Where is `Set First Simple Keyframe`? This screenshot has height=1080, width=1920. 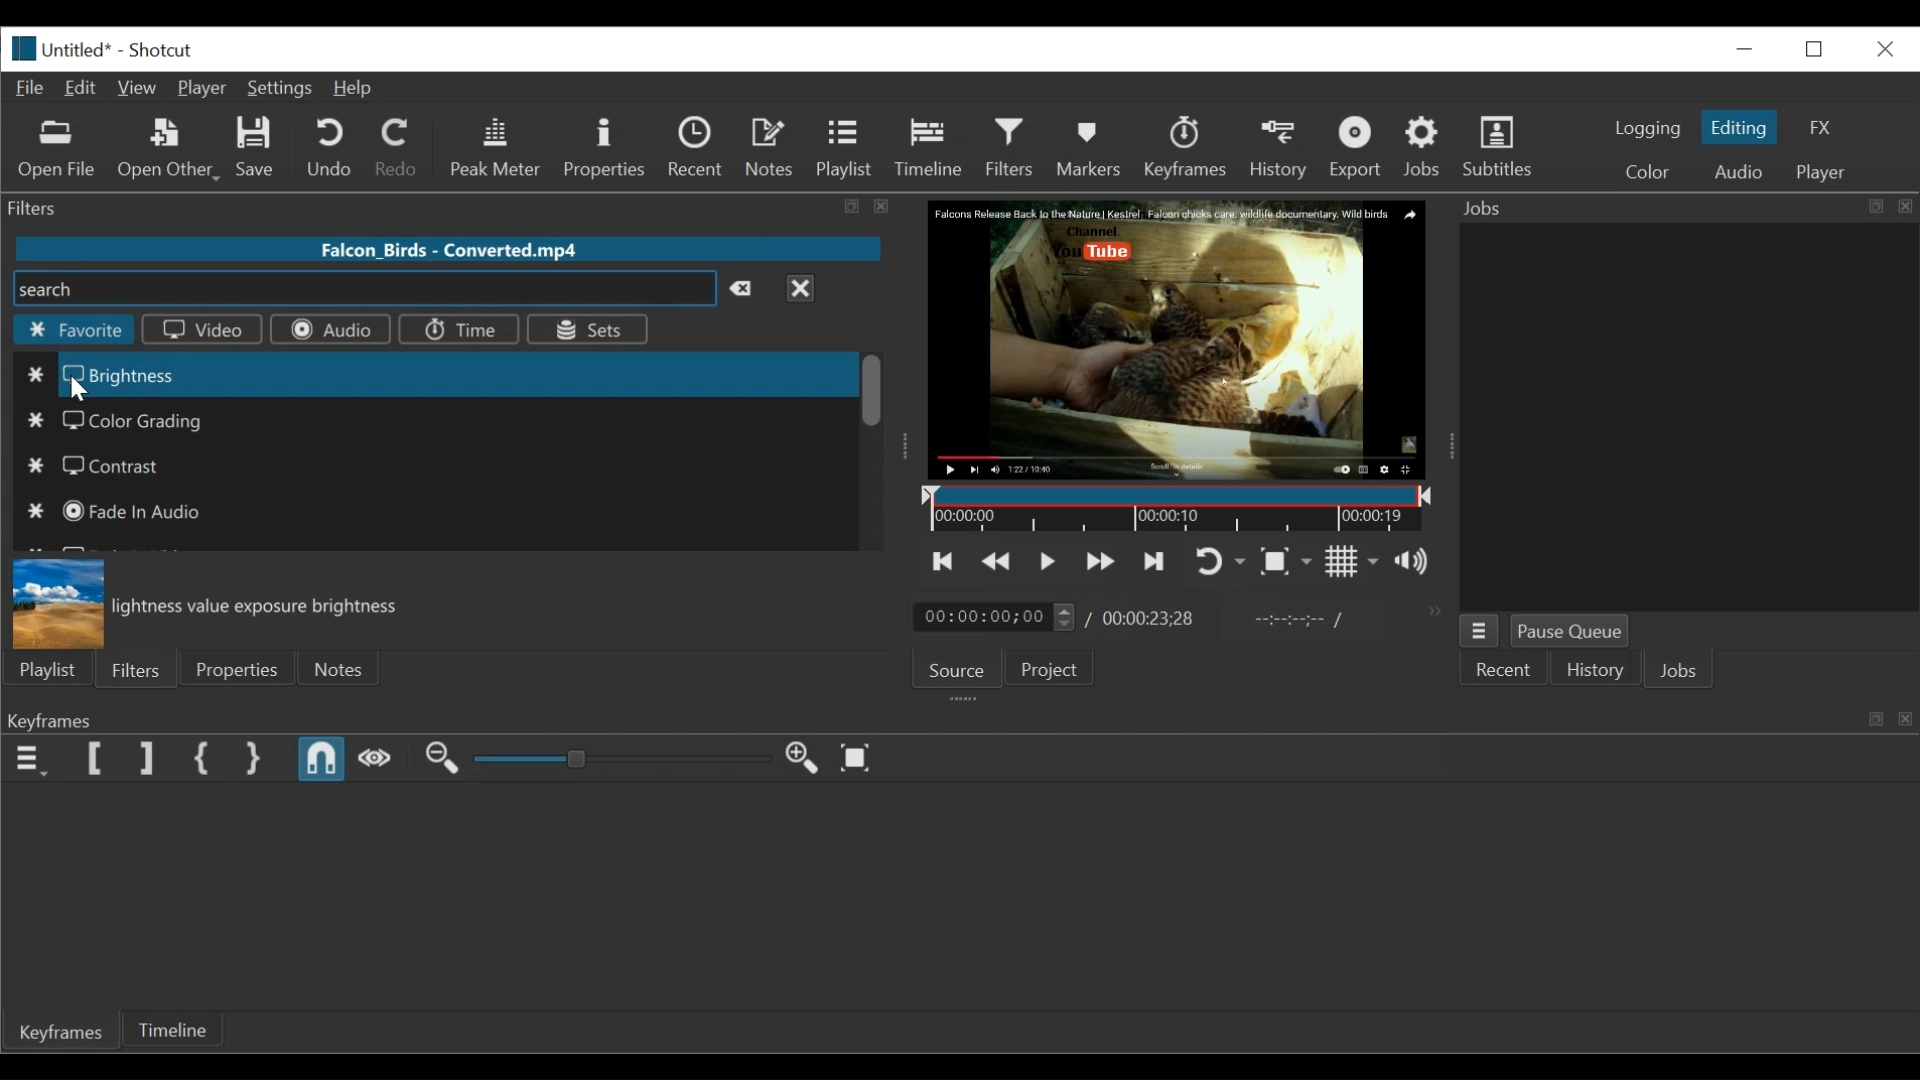 Set First Simple Keyframe is located at coordinates (201, 759).